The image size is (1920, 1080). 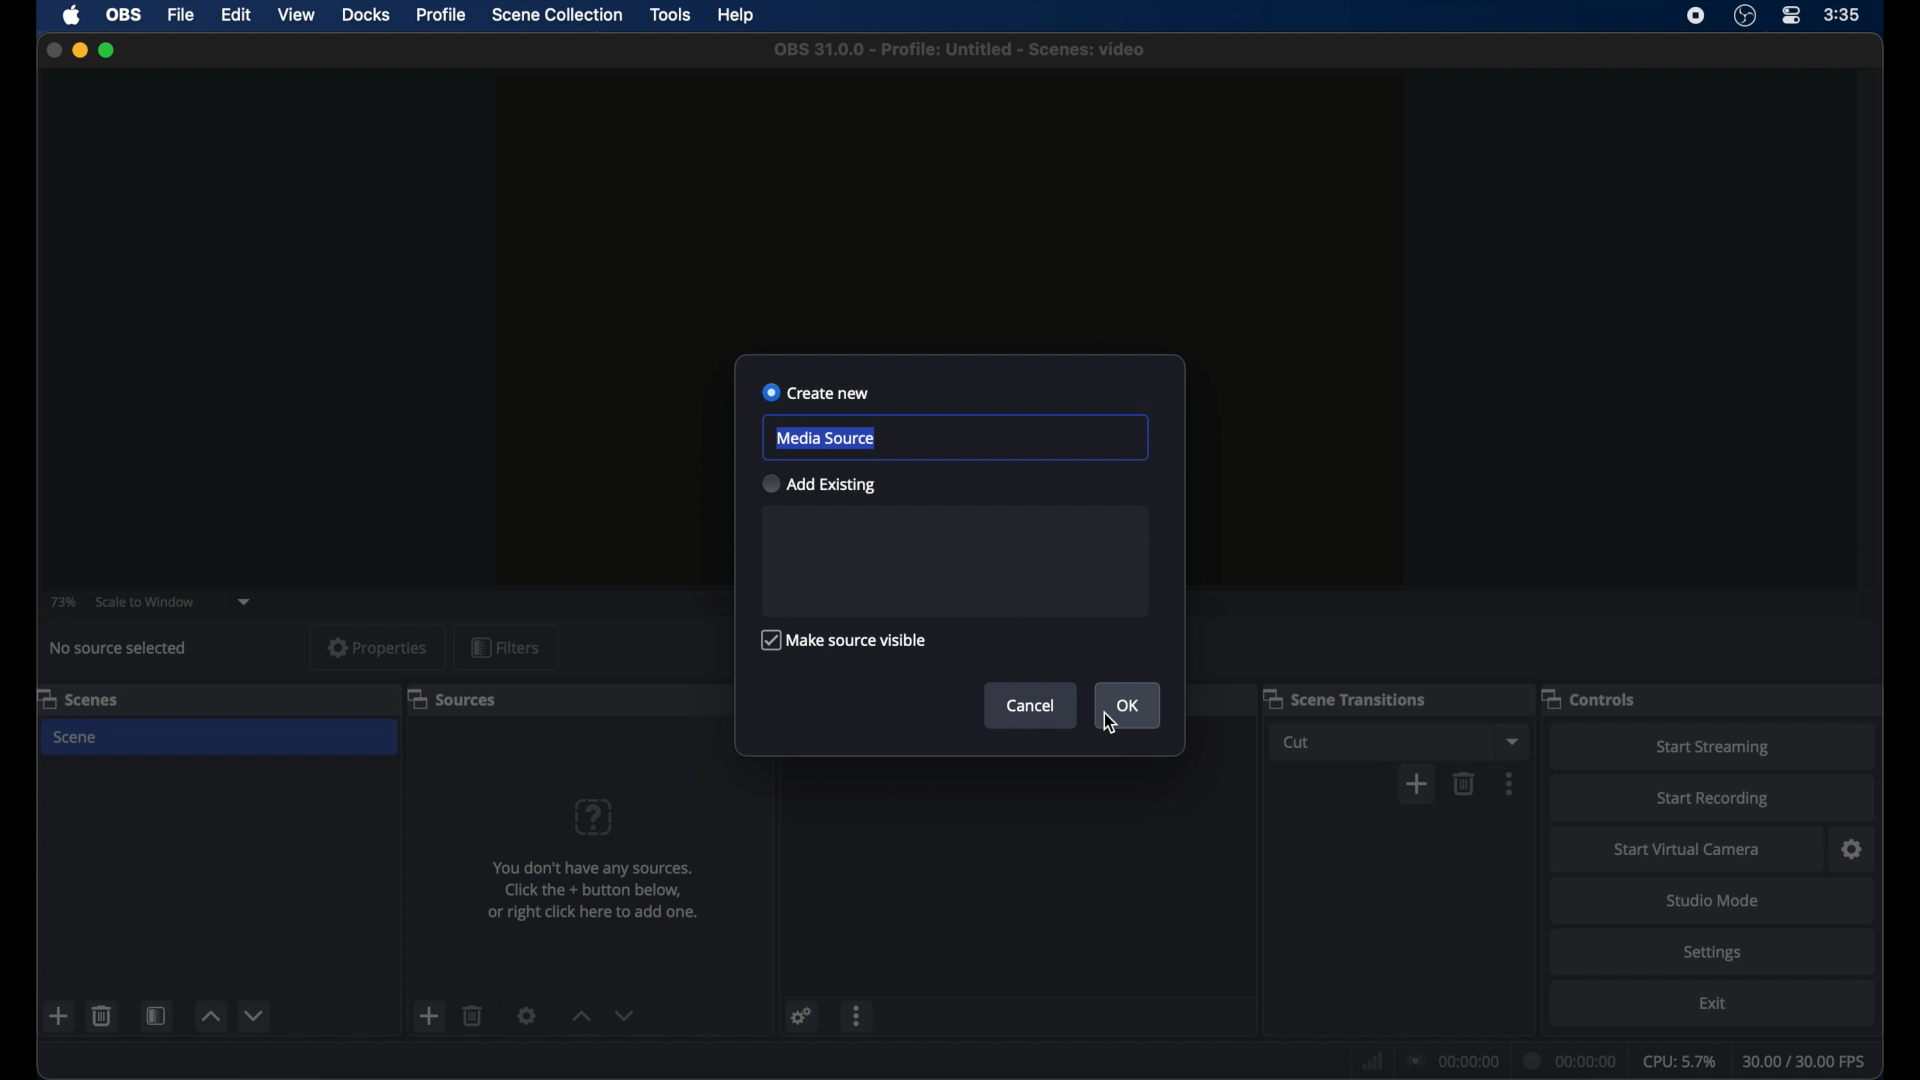 I want to click on start virtual camera, so click(x=1688, y=849).